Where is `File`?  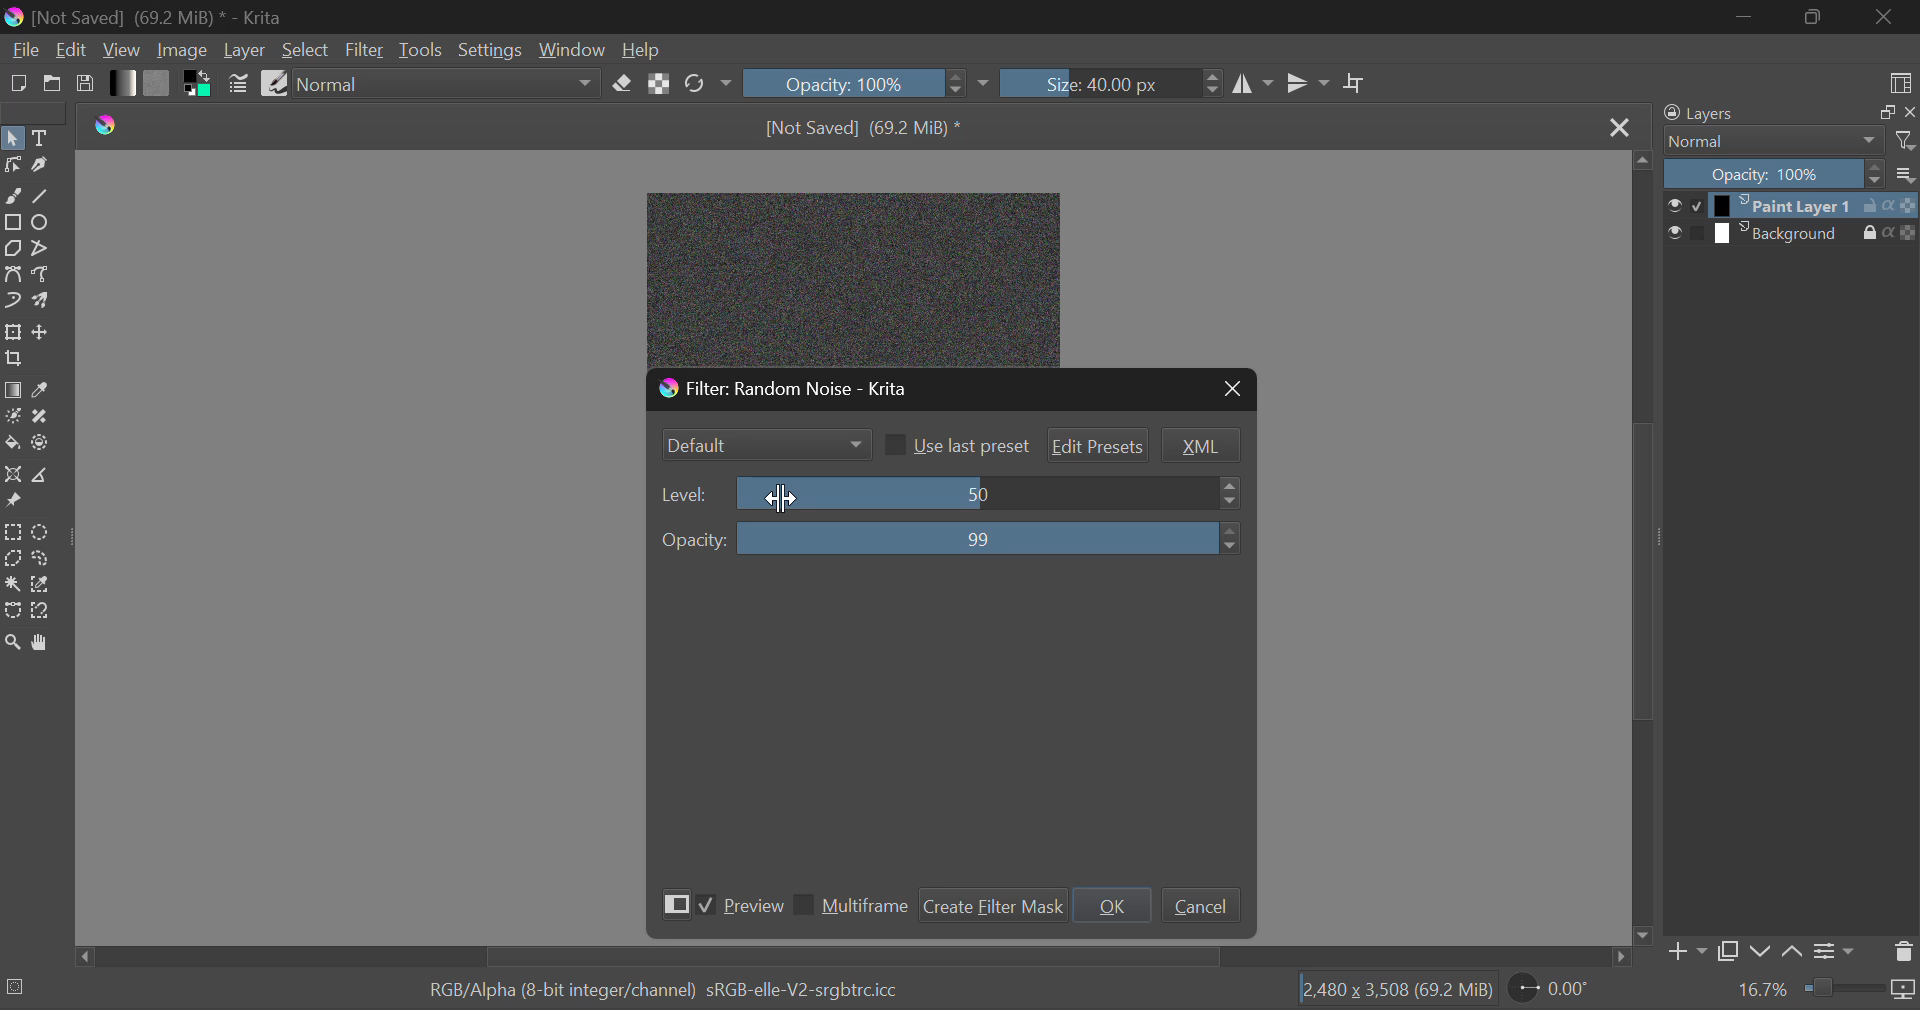 File is located at coordinates (23, 52).